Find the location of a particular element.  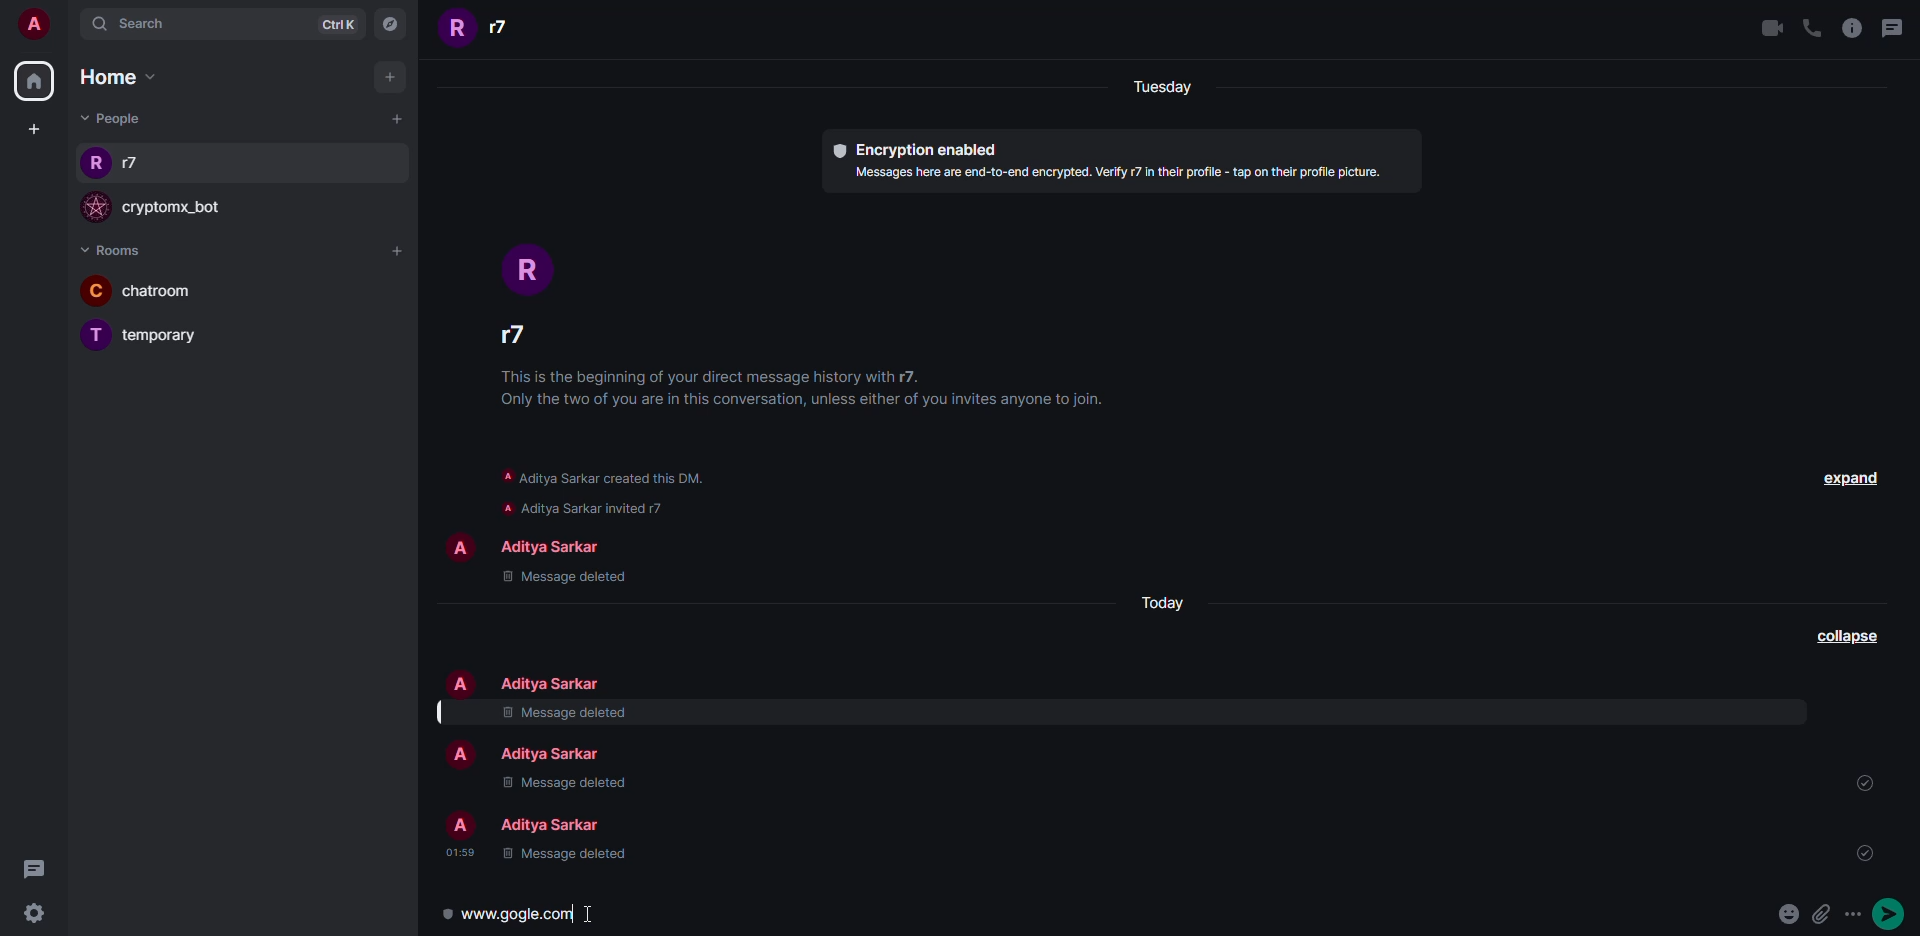

info is located at coordinates (812, 391).